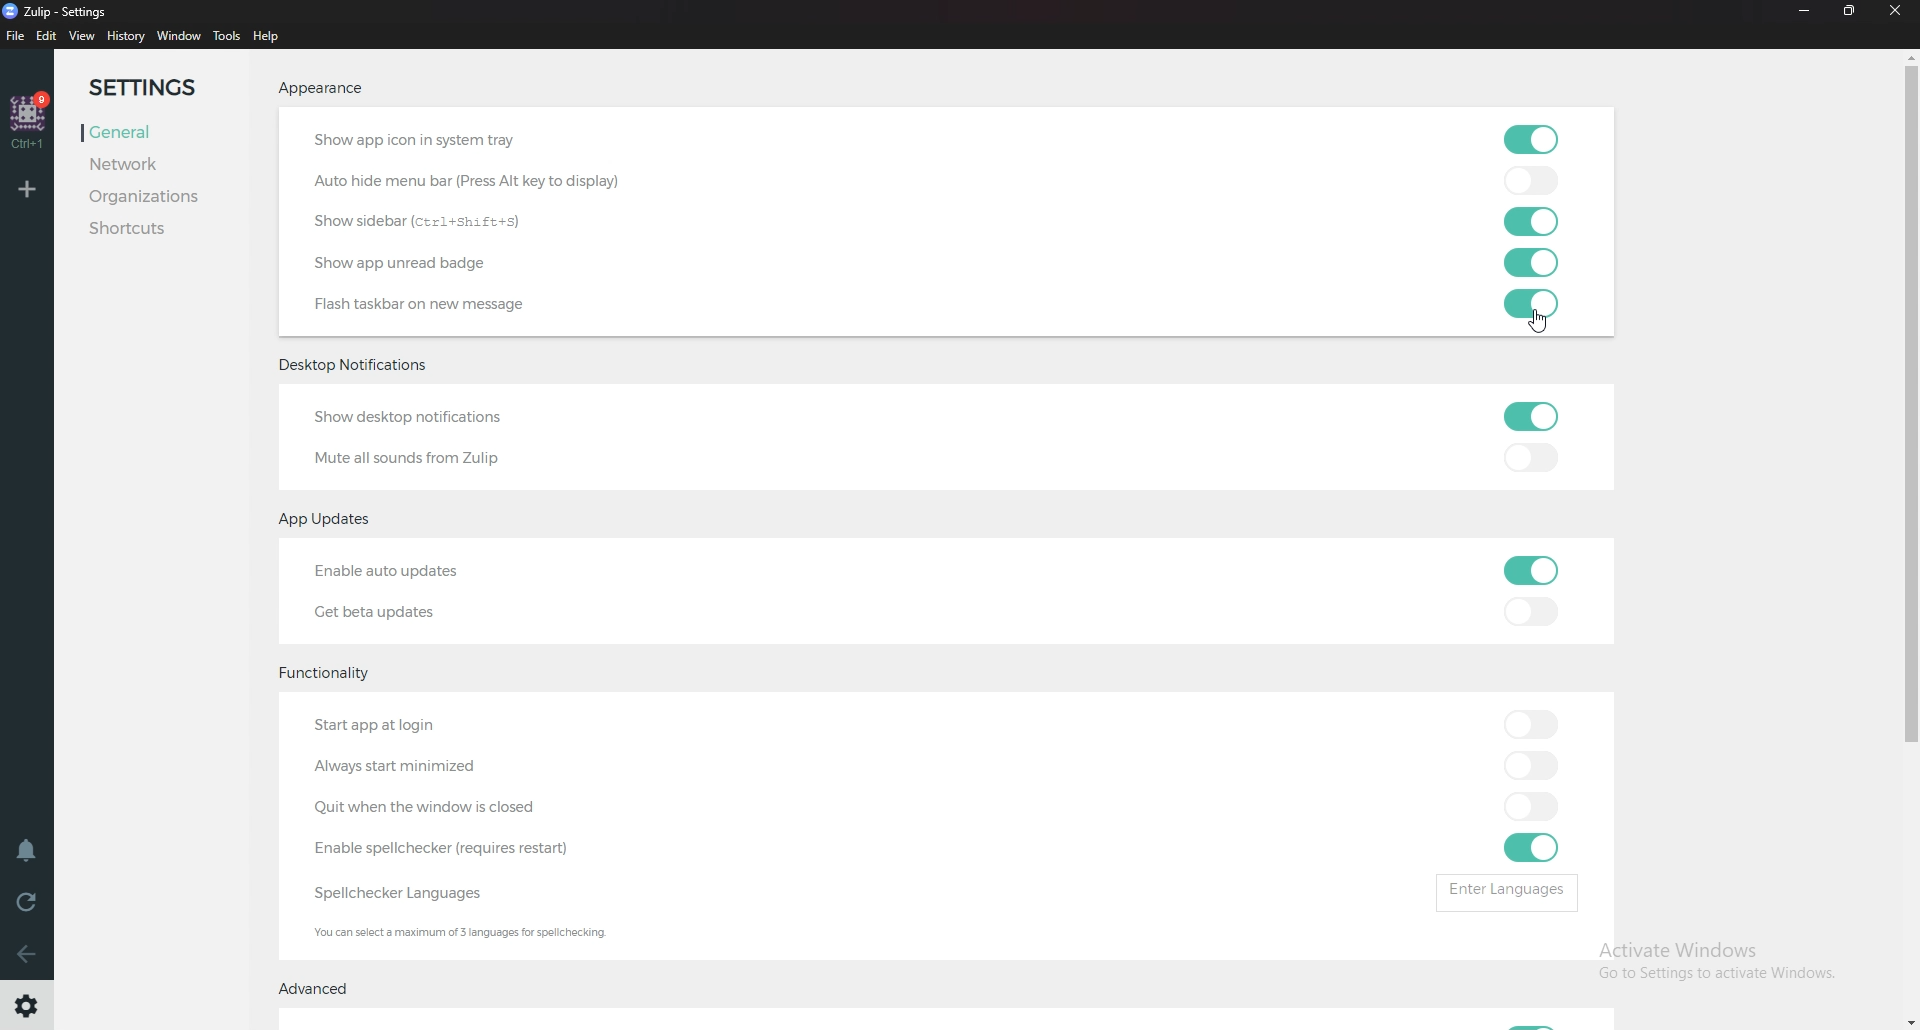 This screenshot has width=1920, height=1030. I want to click on Show app icon in system tray, so click(461, 142).